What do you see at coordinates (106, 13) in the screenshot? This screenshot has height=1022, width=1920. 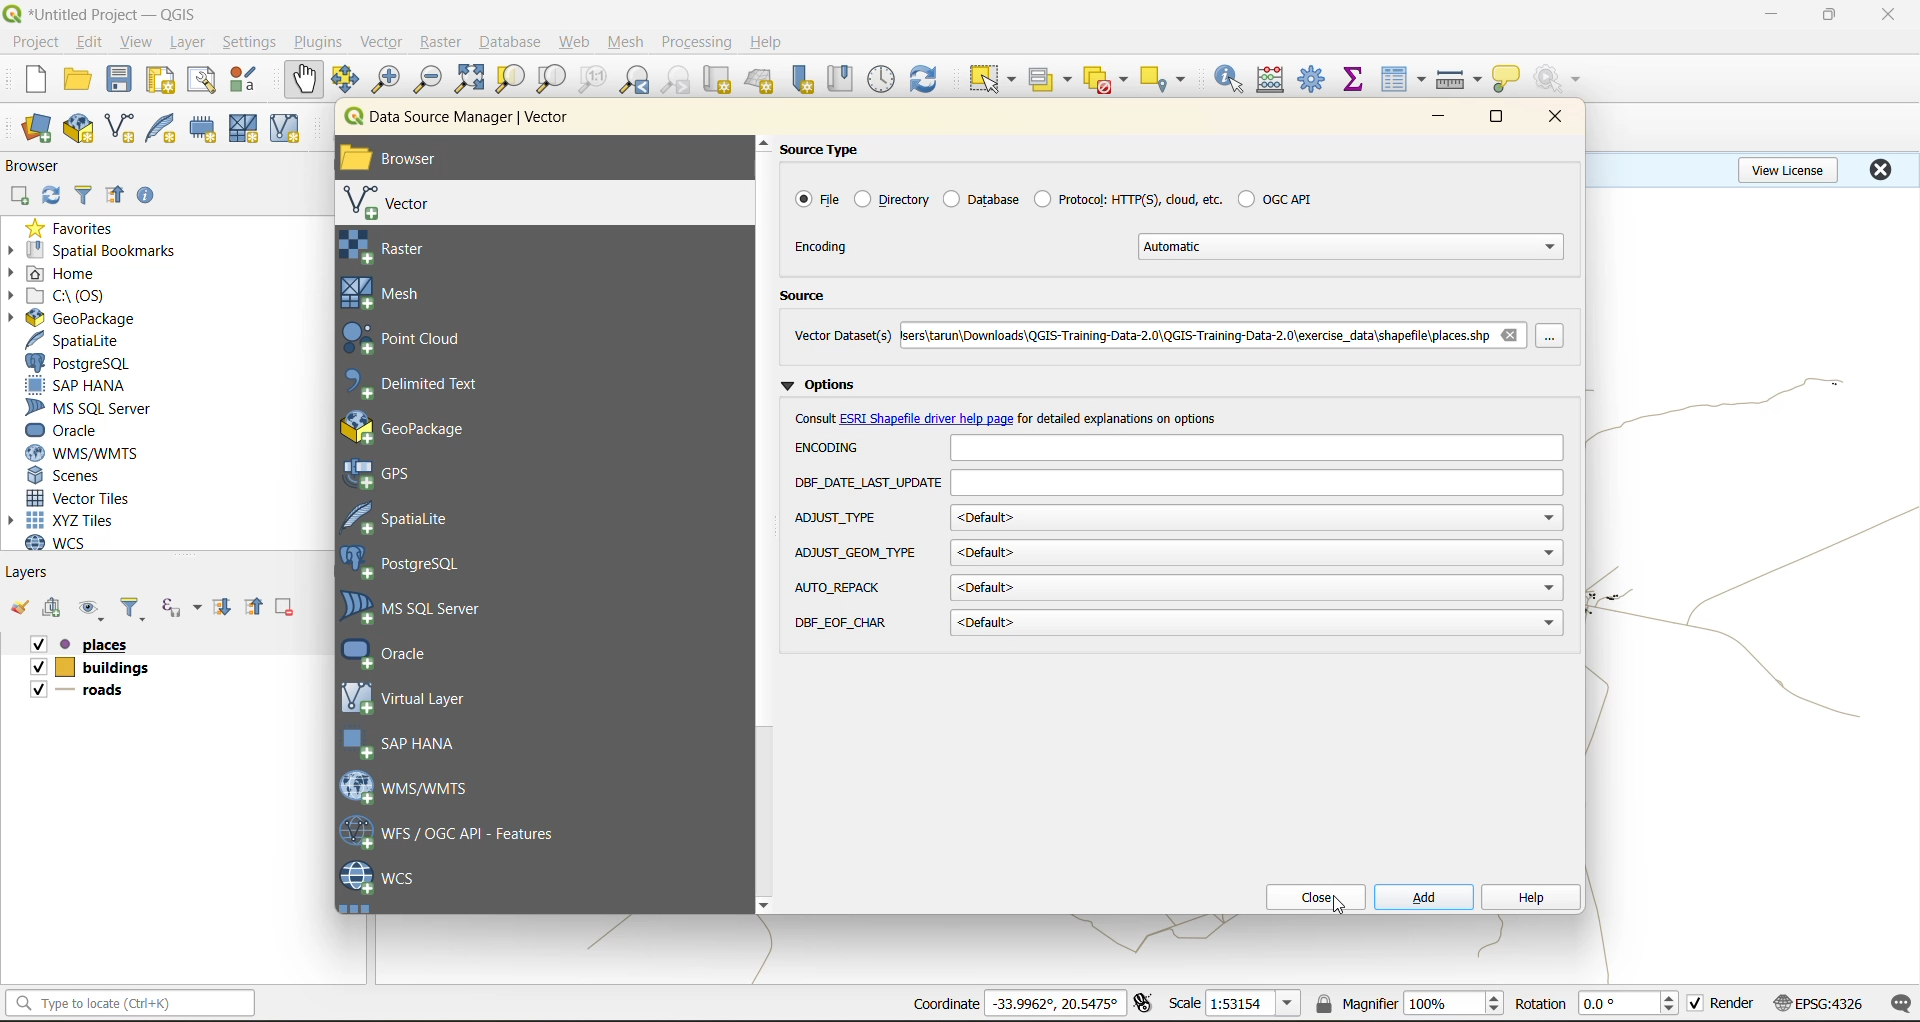 I see `file name and app name` at bounding box center [106, 13].